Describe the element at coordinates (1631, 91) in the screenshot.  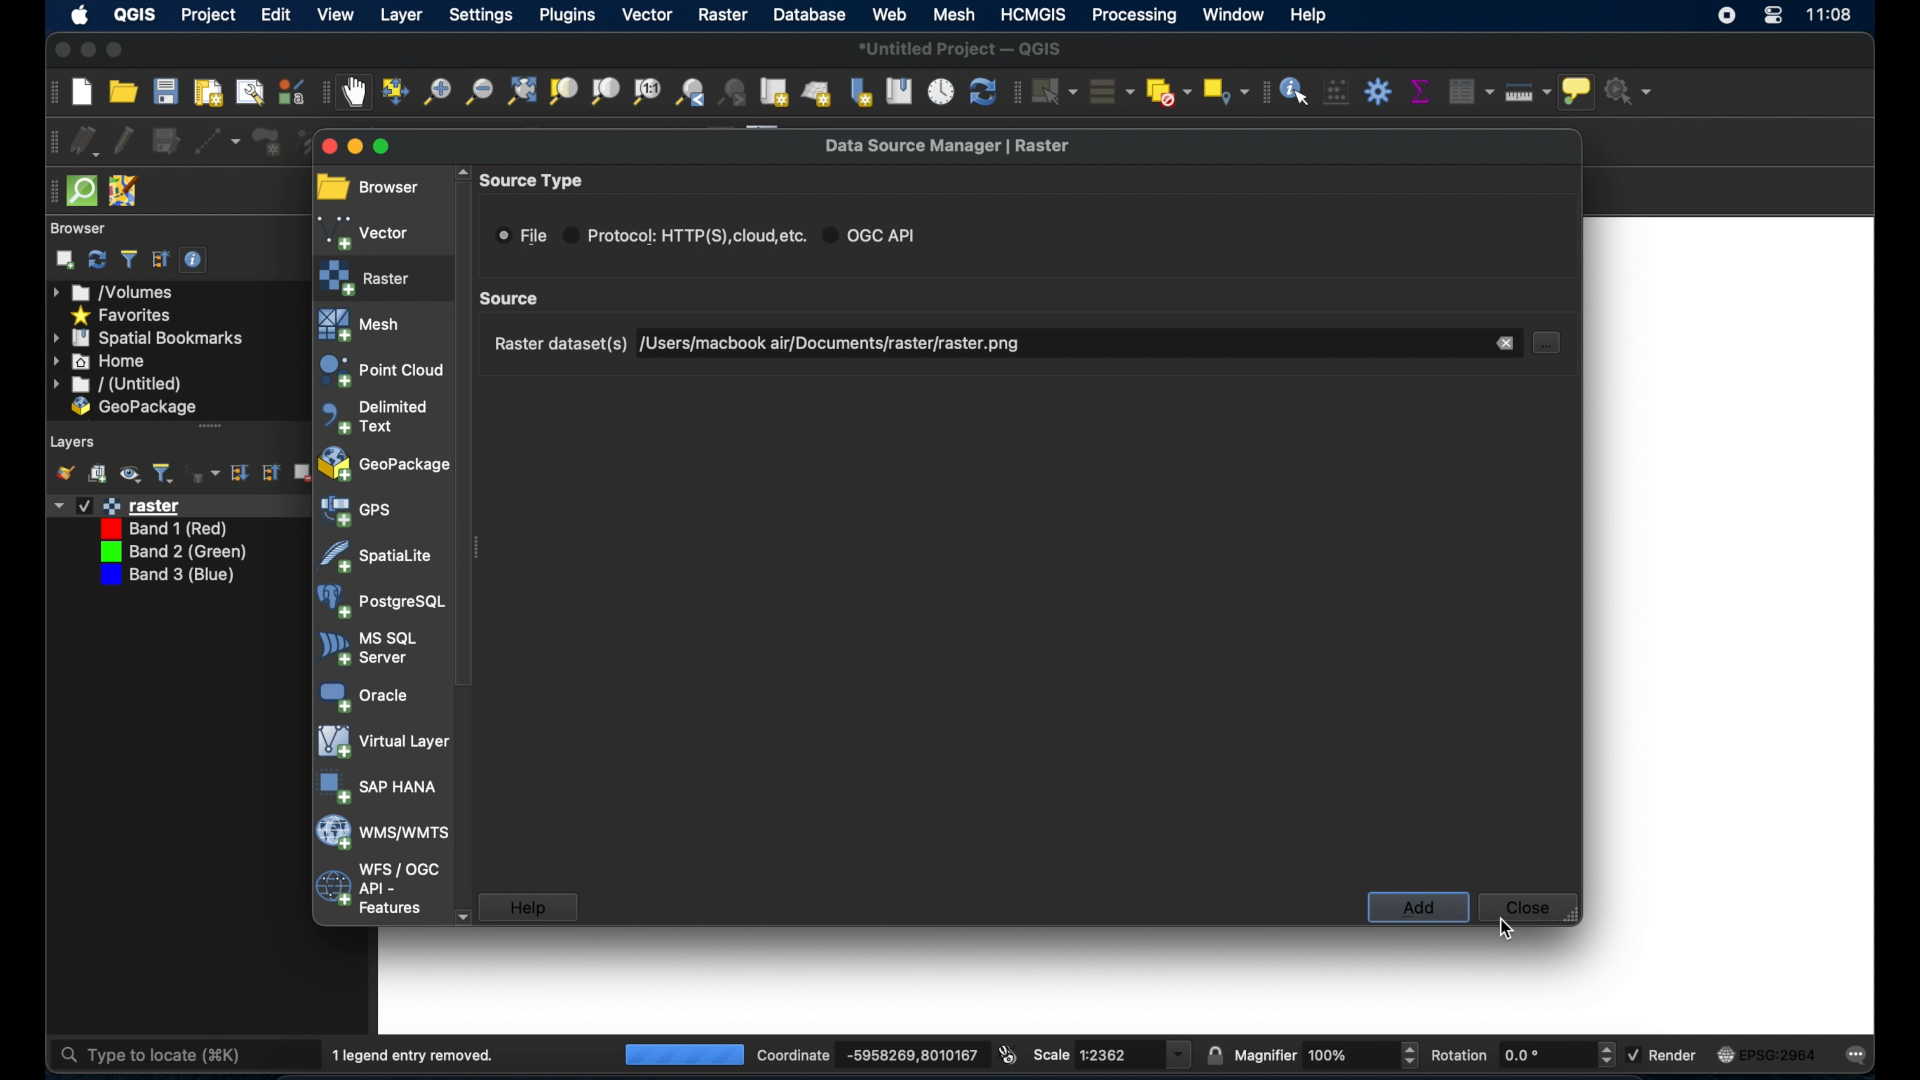
I see `no action selected` at that location.